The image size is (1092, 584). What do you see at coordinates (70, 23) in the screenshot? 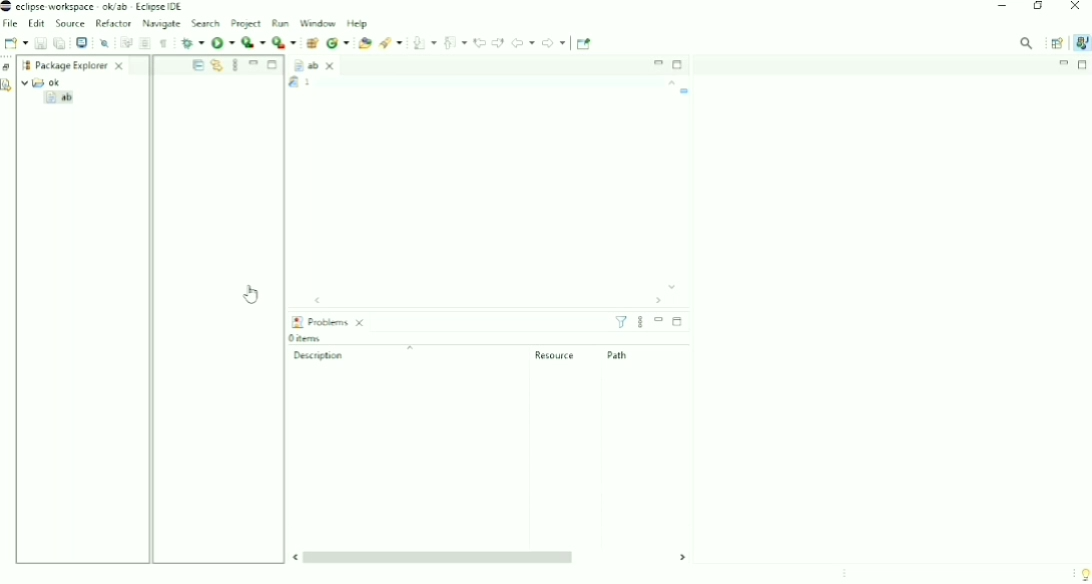
I see `Source` at bounding box center [70, 23].